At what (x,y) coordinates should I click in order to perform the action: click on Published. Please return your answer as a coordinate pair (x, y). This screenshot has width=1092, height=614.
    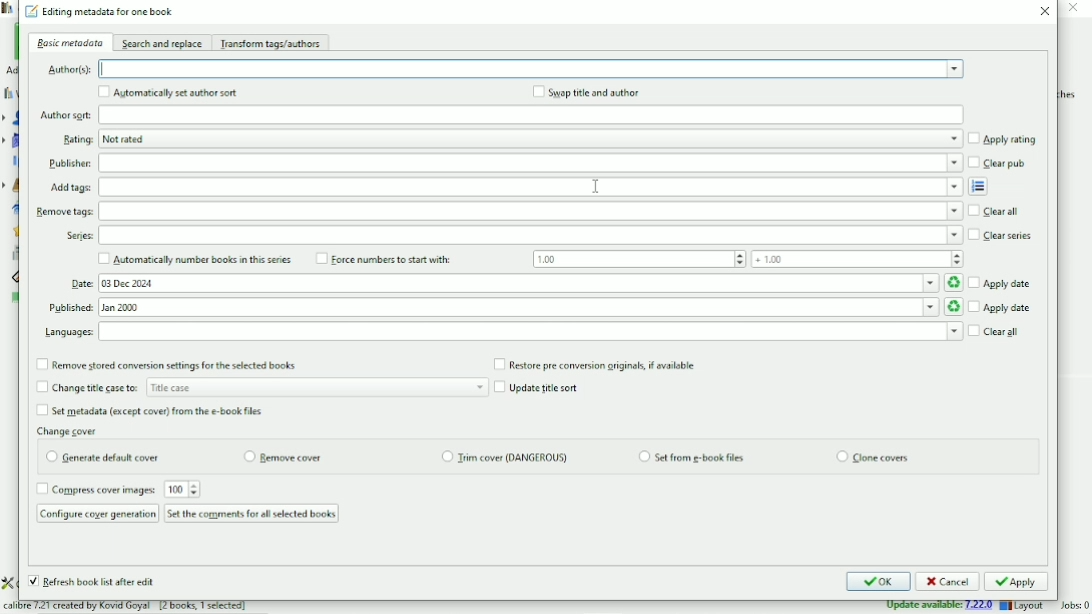
    Looking at the image, I should click on (71, 308).